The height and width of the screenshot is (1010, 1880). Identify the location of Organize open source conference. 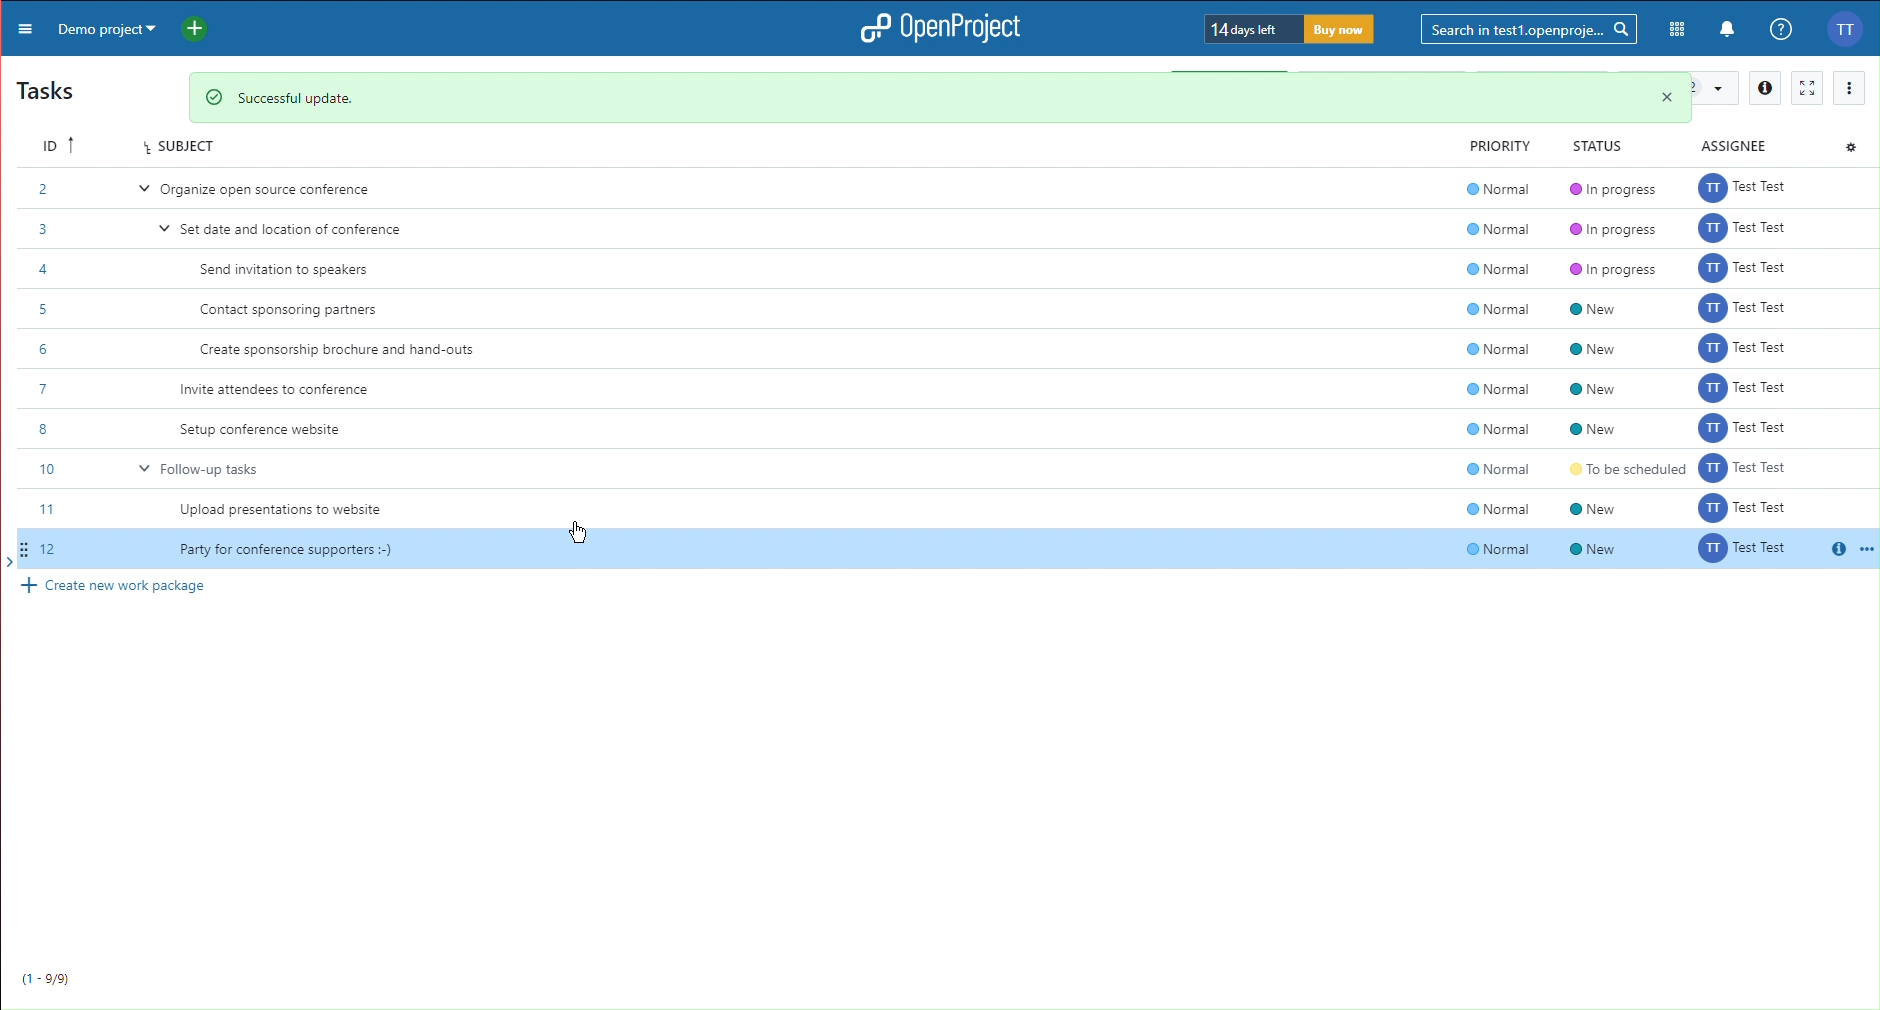
(280, 189).